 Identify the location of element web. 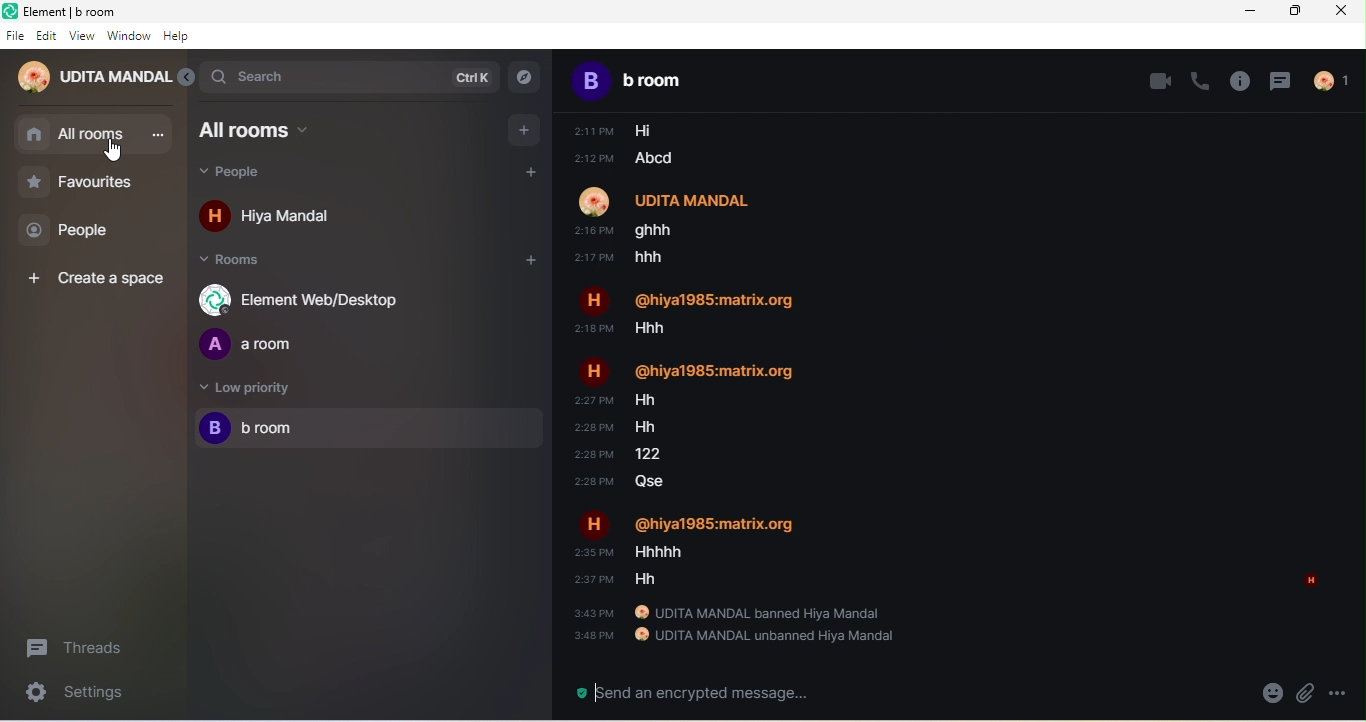
(308, 299).